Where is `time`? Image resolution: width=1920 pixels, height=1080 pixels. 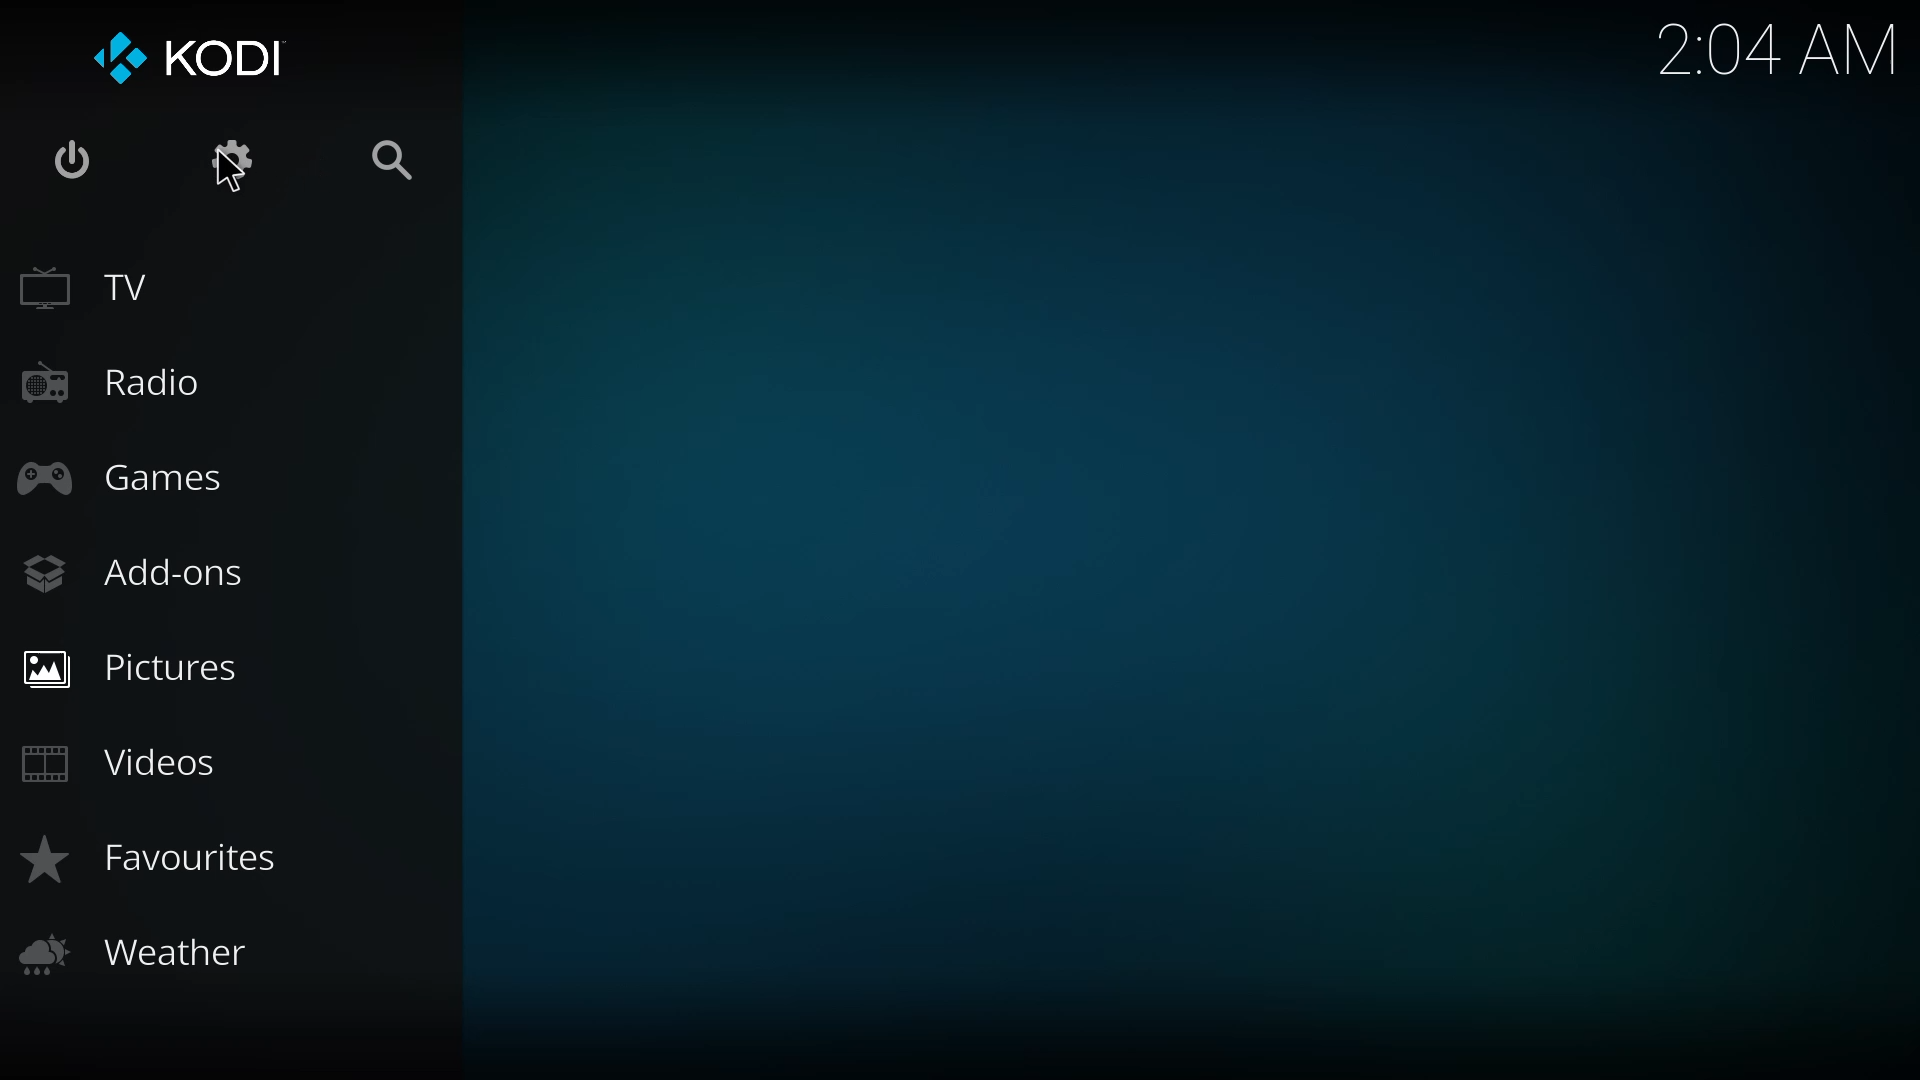
time is located at coordinates (1777, 50).